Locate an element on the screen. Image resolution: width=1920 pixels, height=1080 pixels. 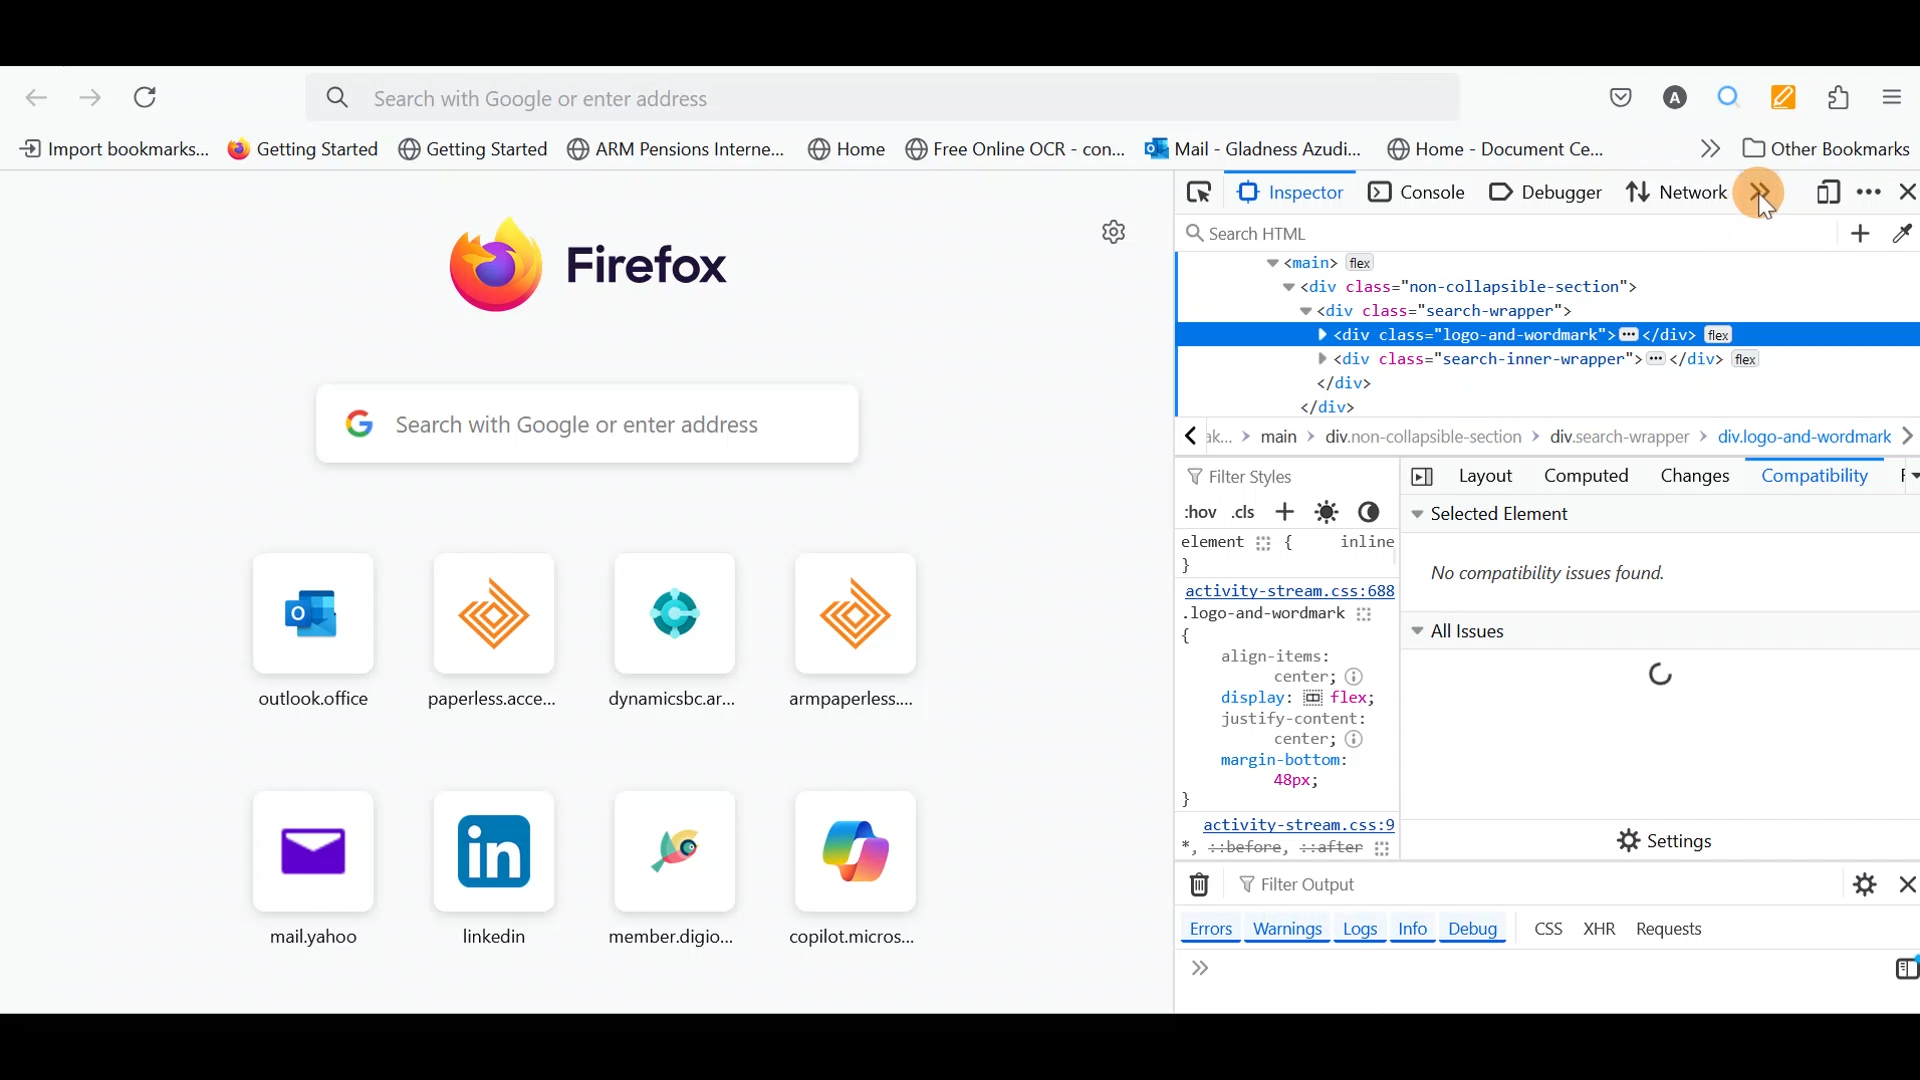
Line editor is located at coordinates (1312, 986).